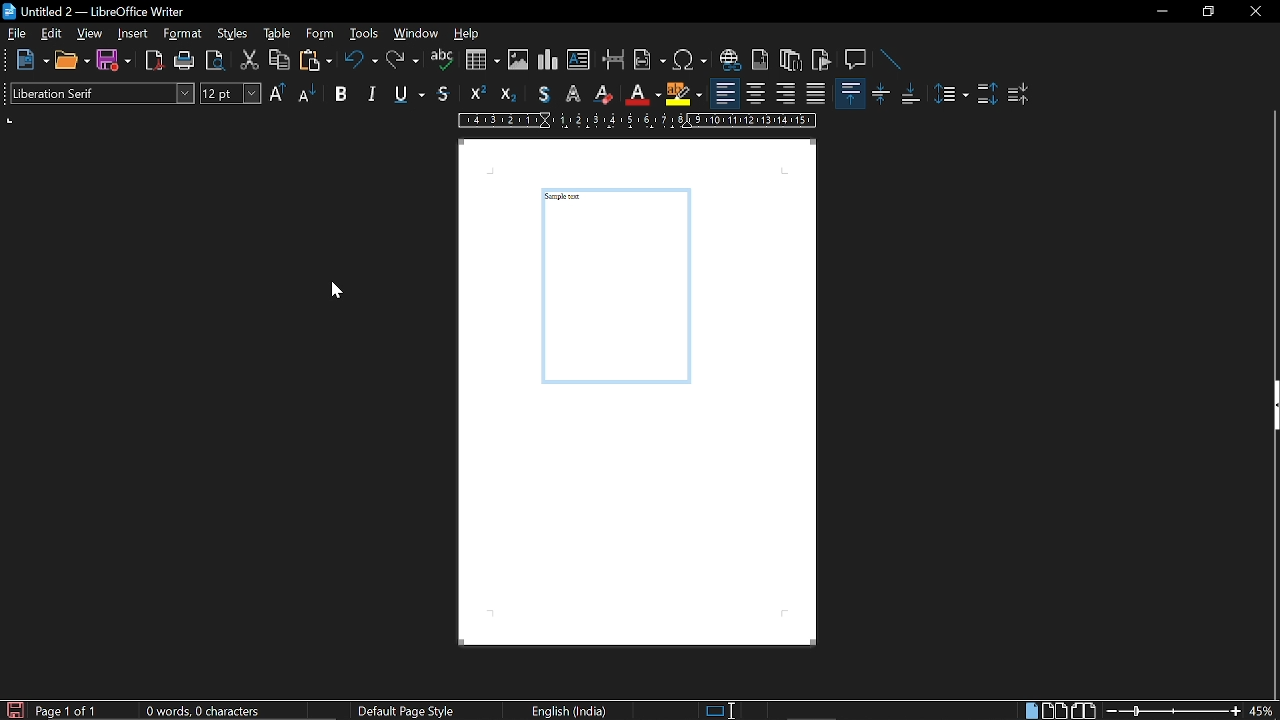 The height and width of the screenshot is (720, 1280). Describe the element at coordinates (518, 62) in the screenshot. I see `insert image` at that location.